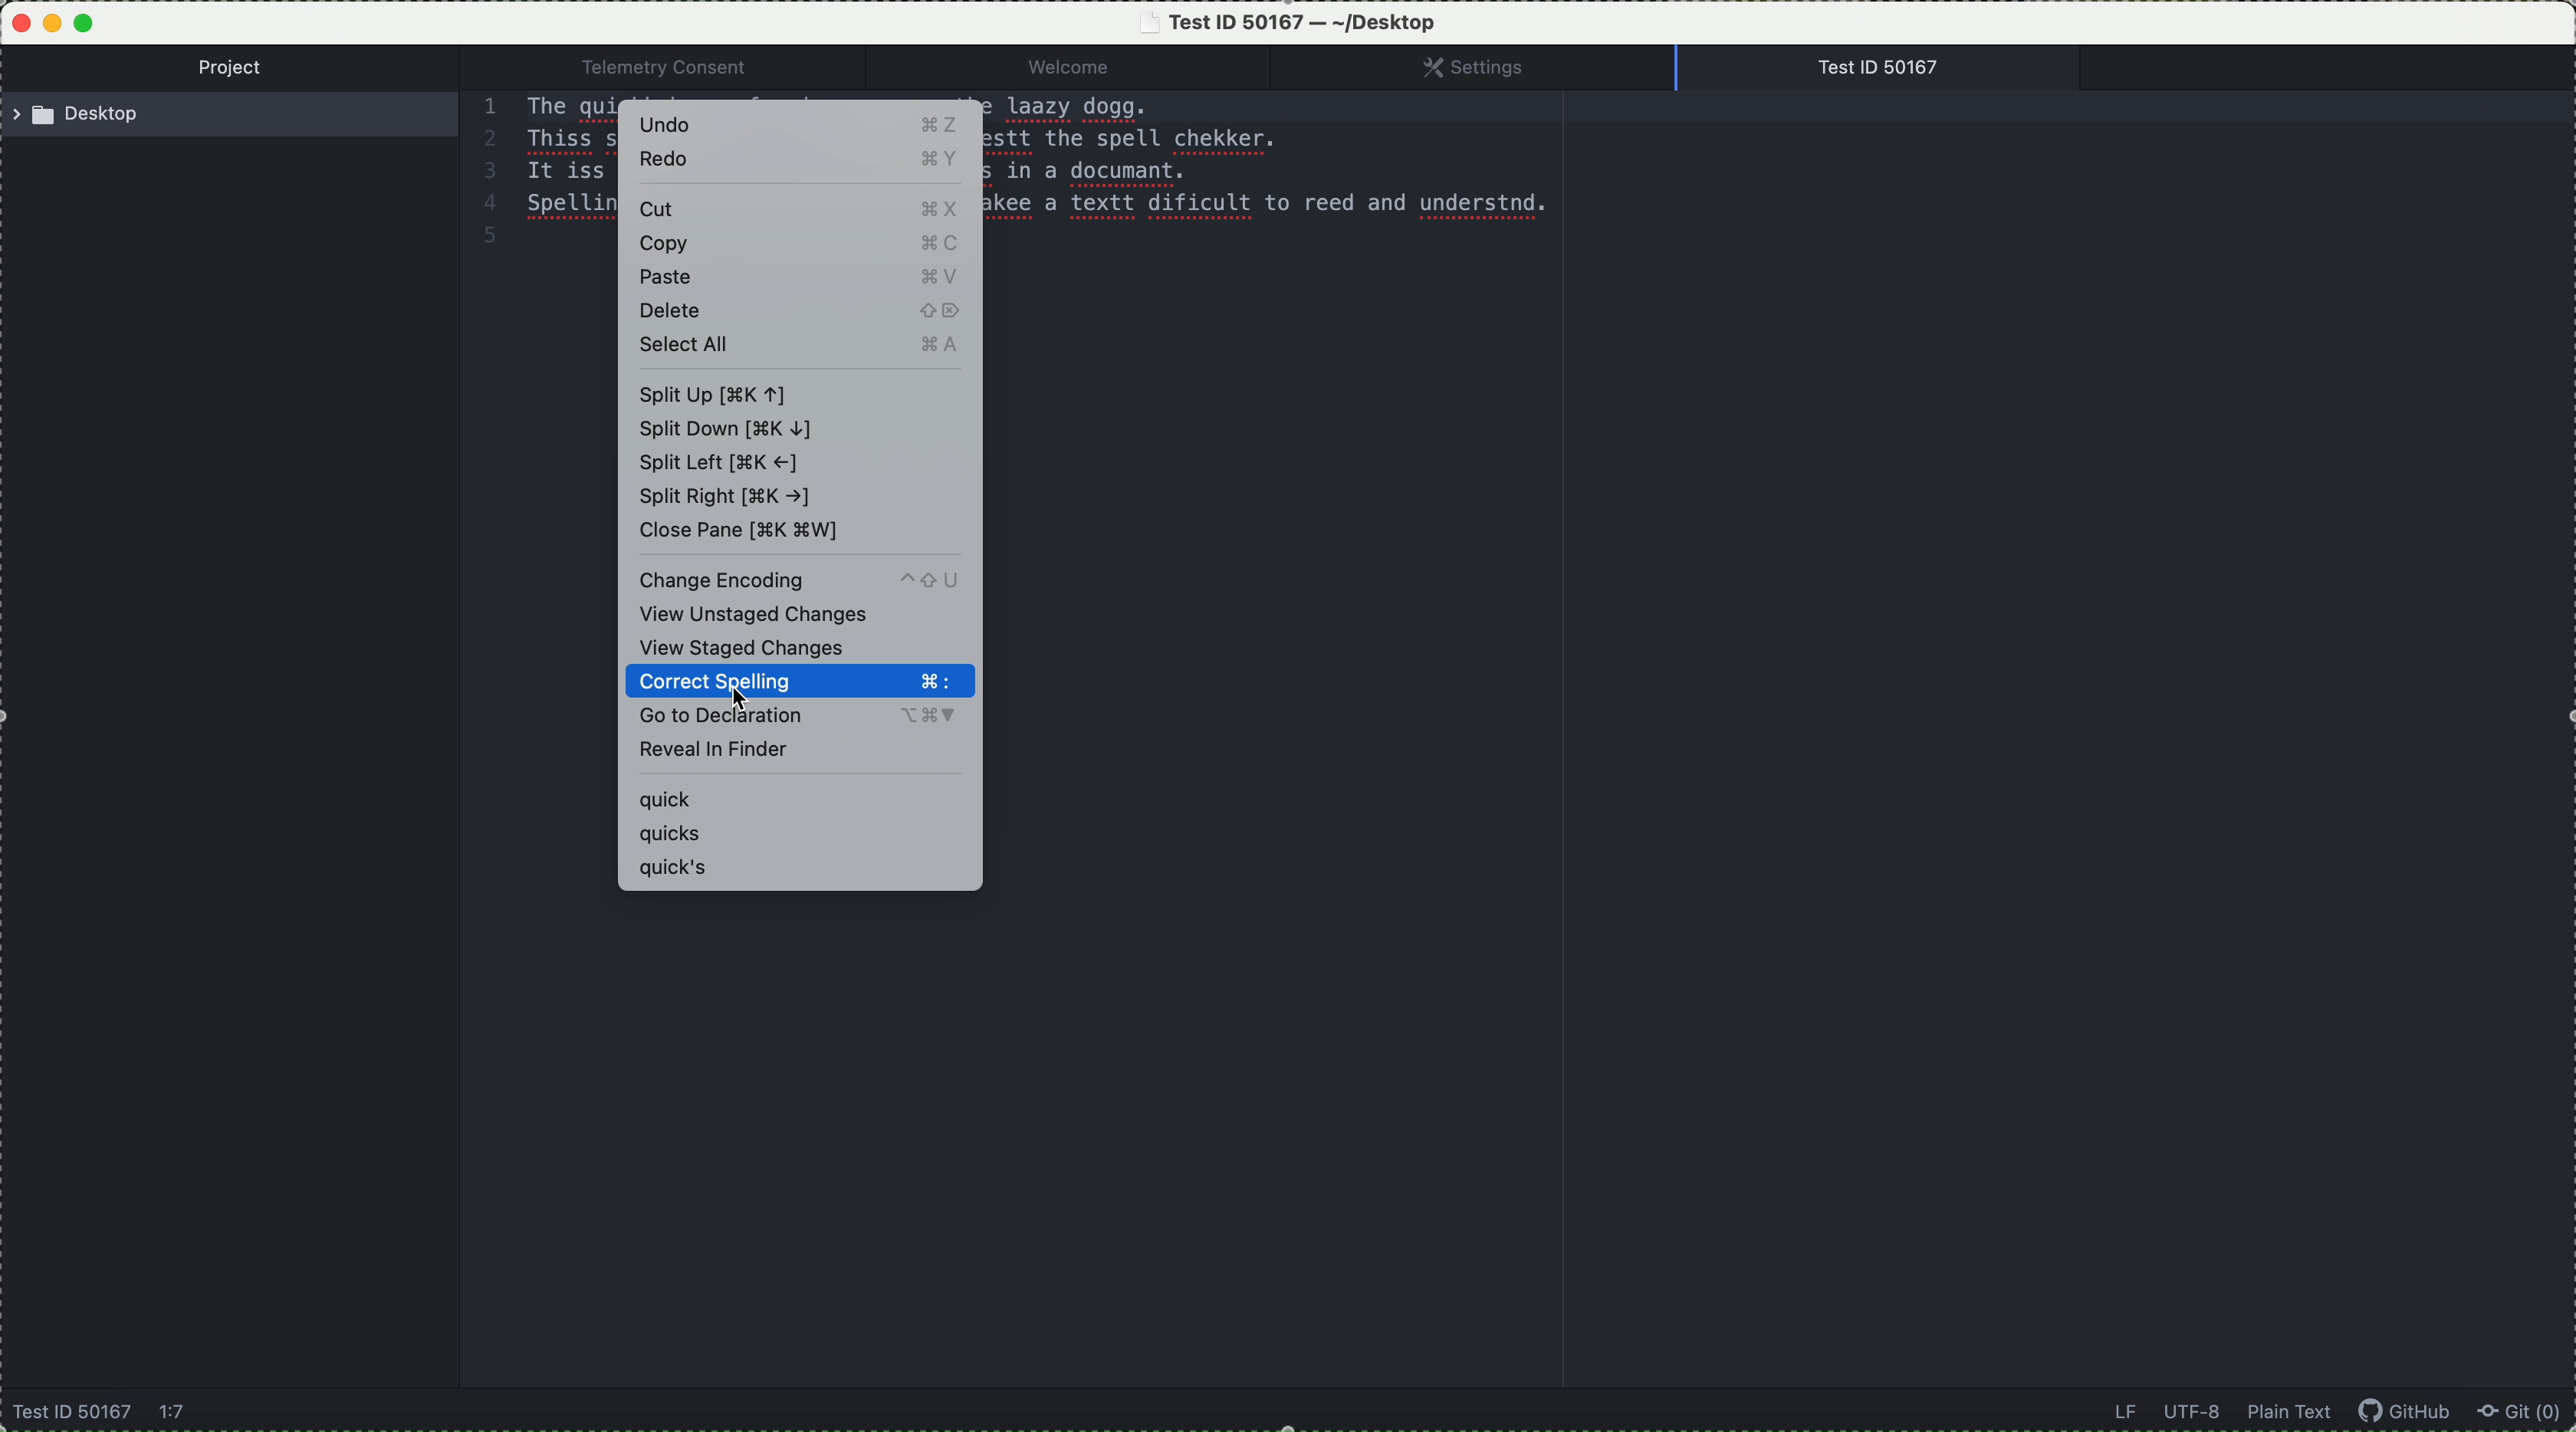  Describe the element at coordinates (723, 750) in the screenshot. I see `reveal in finder` at that location.